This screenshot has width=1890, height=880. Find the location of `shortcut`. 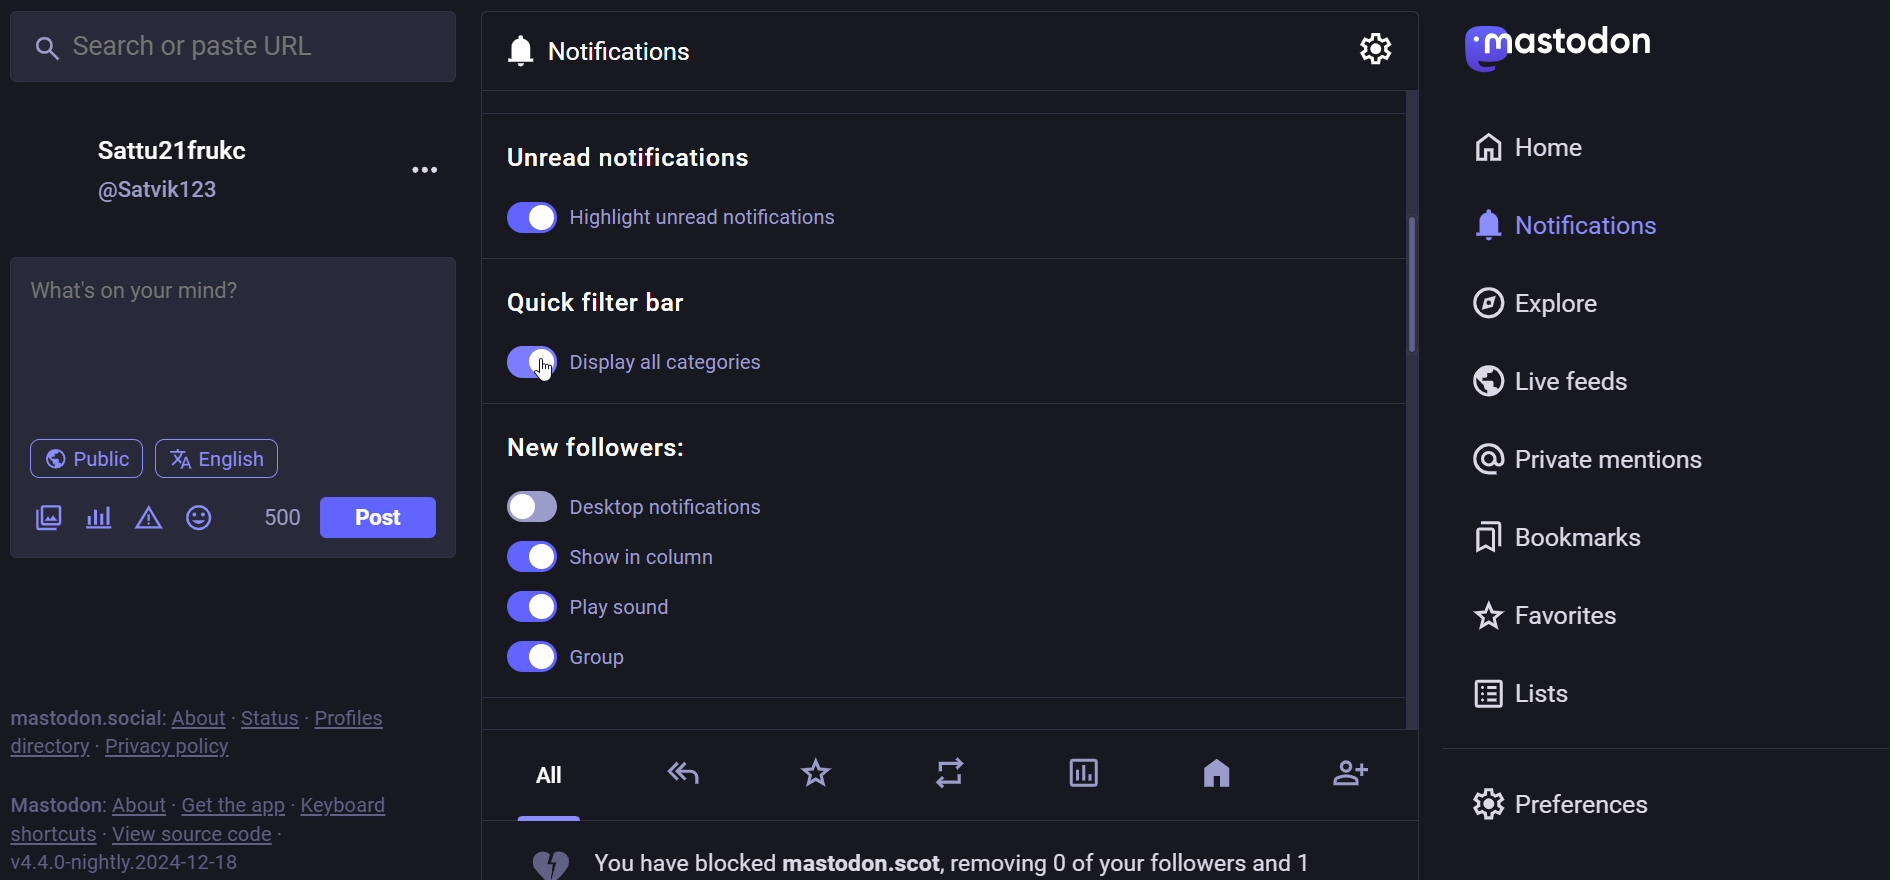

shortcut is located at coordinates (51, 833).